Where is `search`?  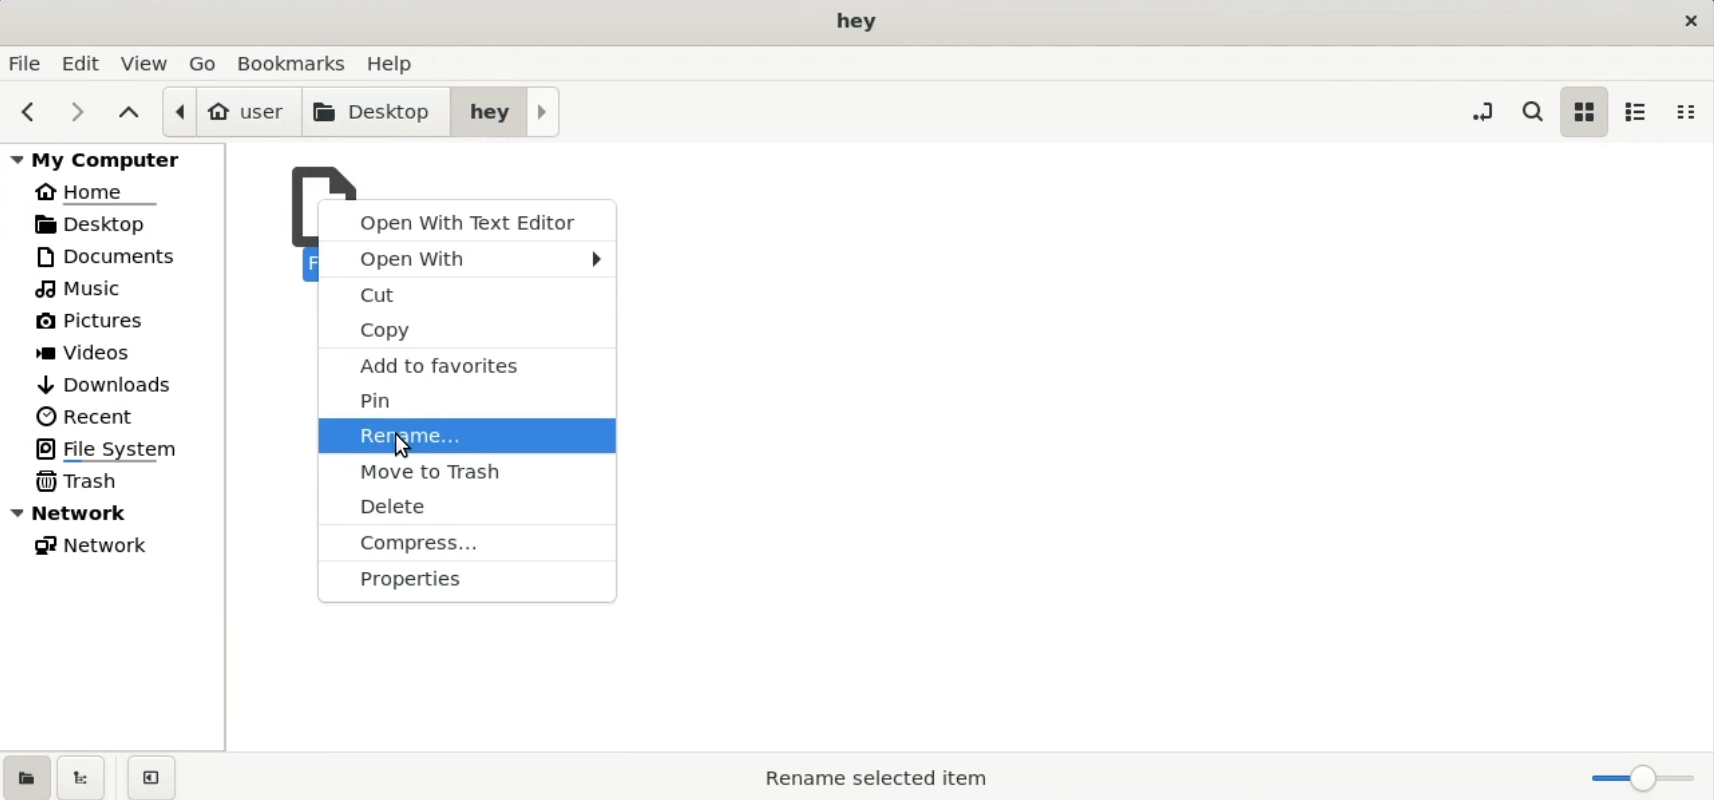 search is located at coordinates (1537, 111).